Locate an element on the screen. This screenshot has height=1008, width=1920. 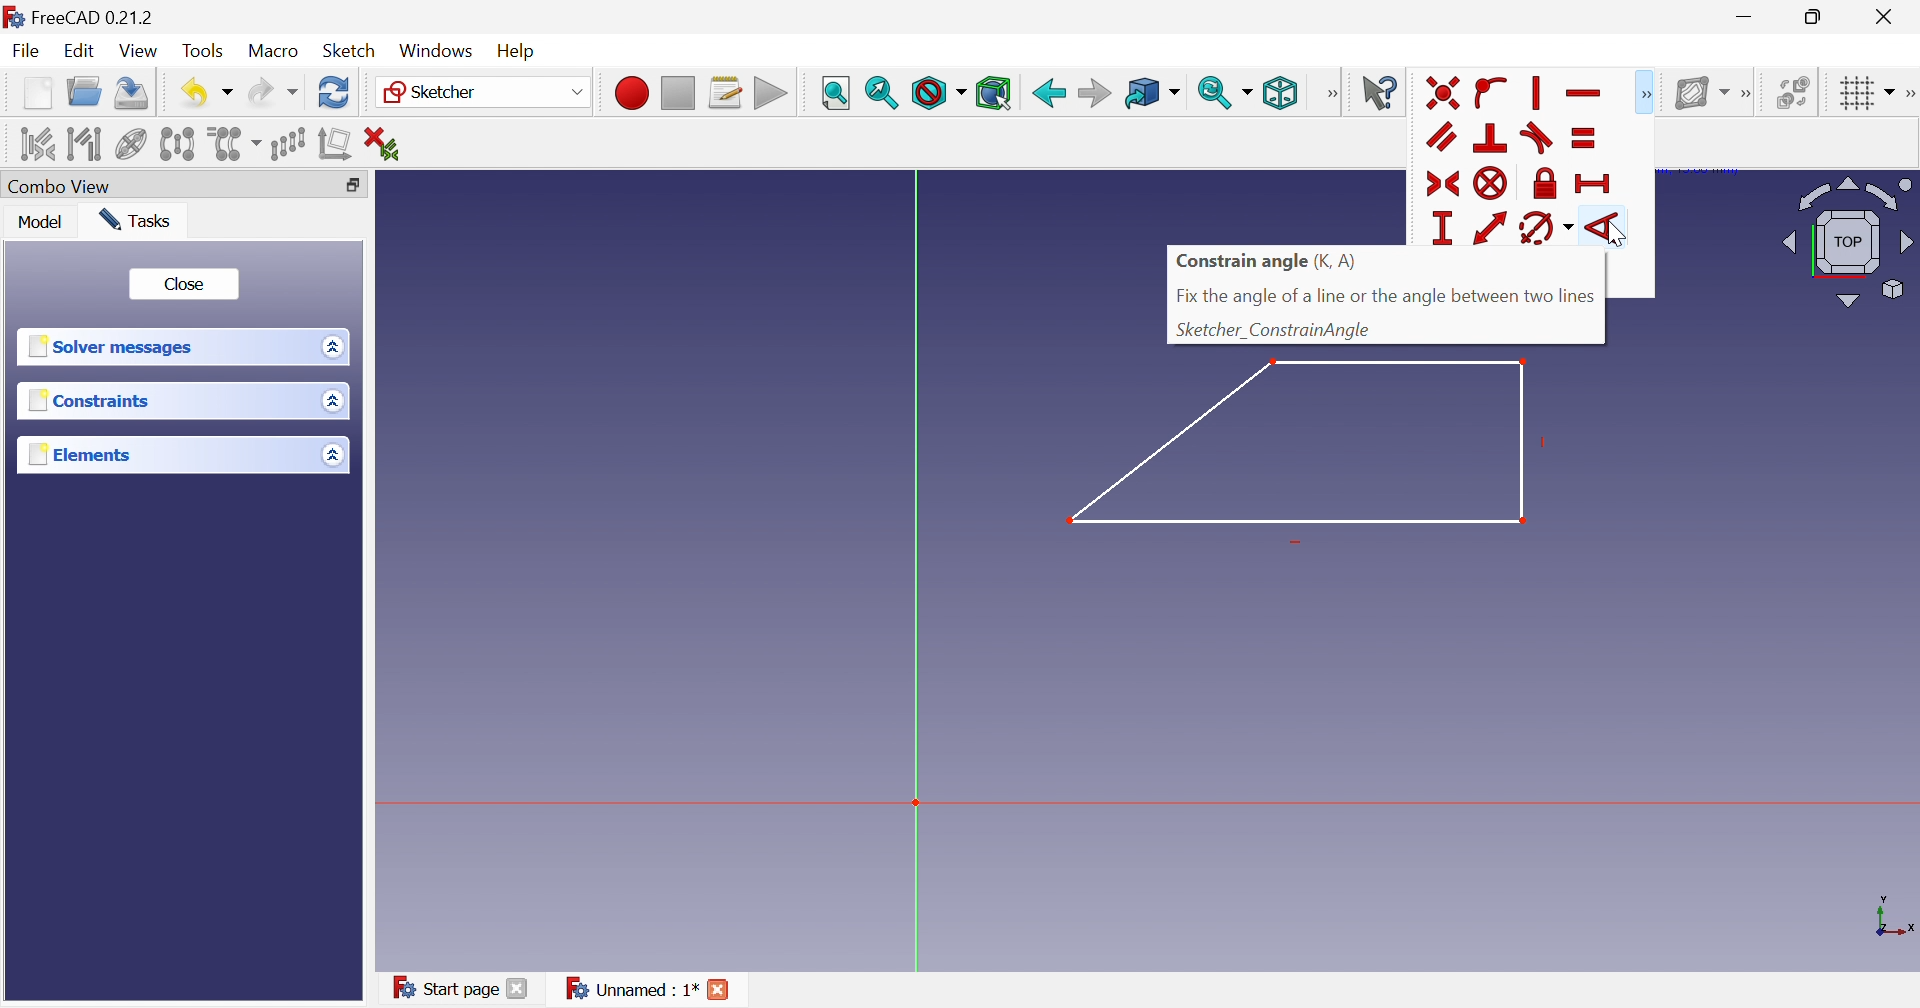
Help is located at coordinates (524, 49).